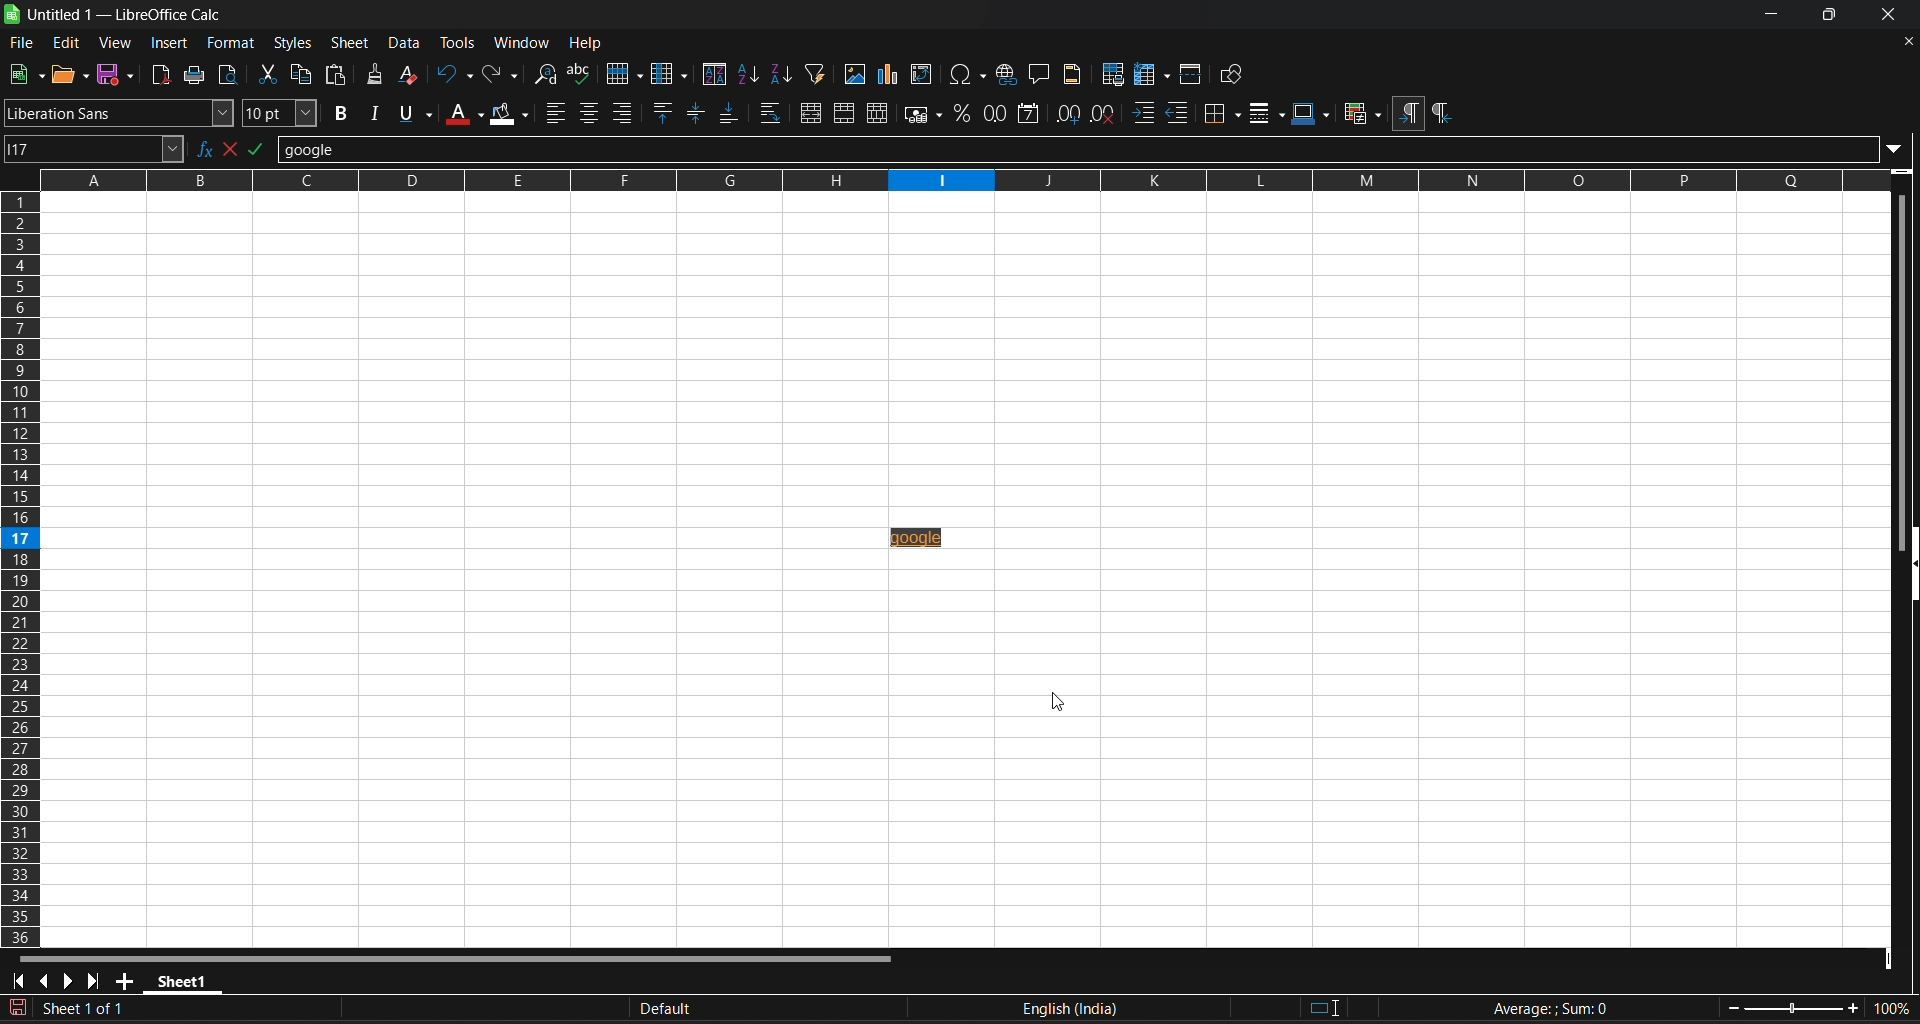  What do you see at coordinates (1827, 15) in the screenshot?
I see `maximize` at bounding box center [1827, 15].